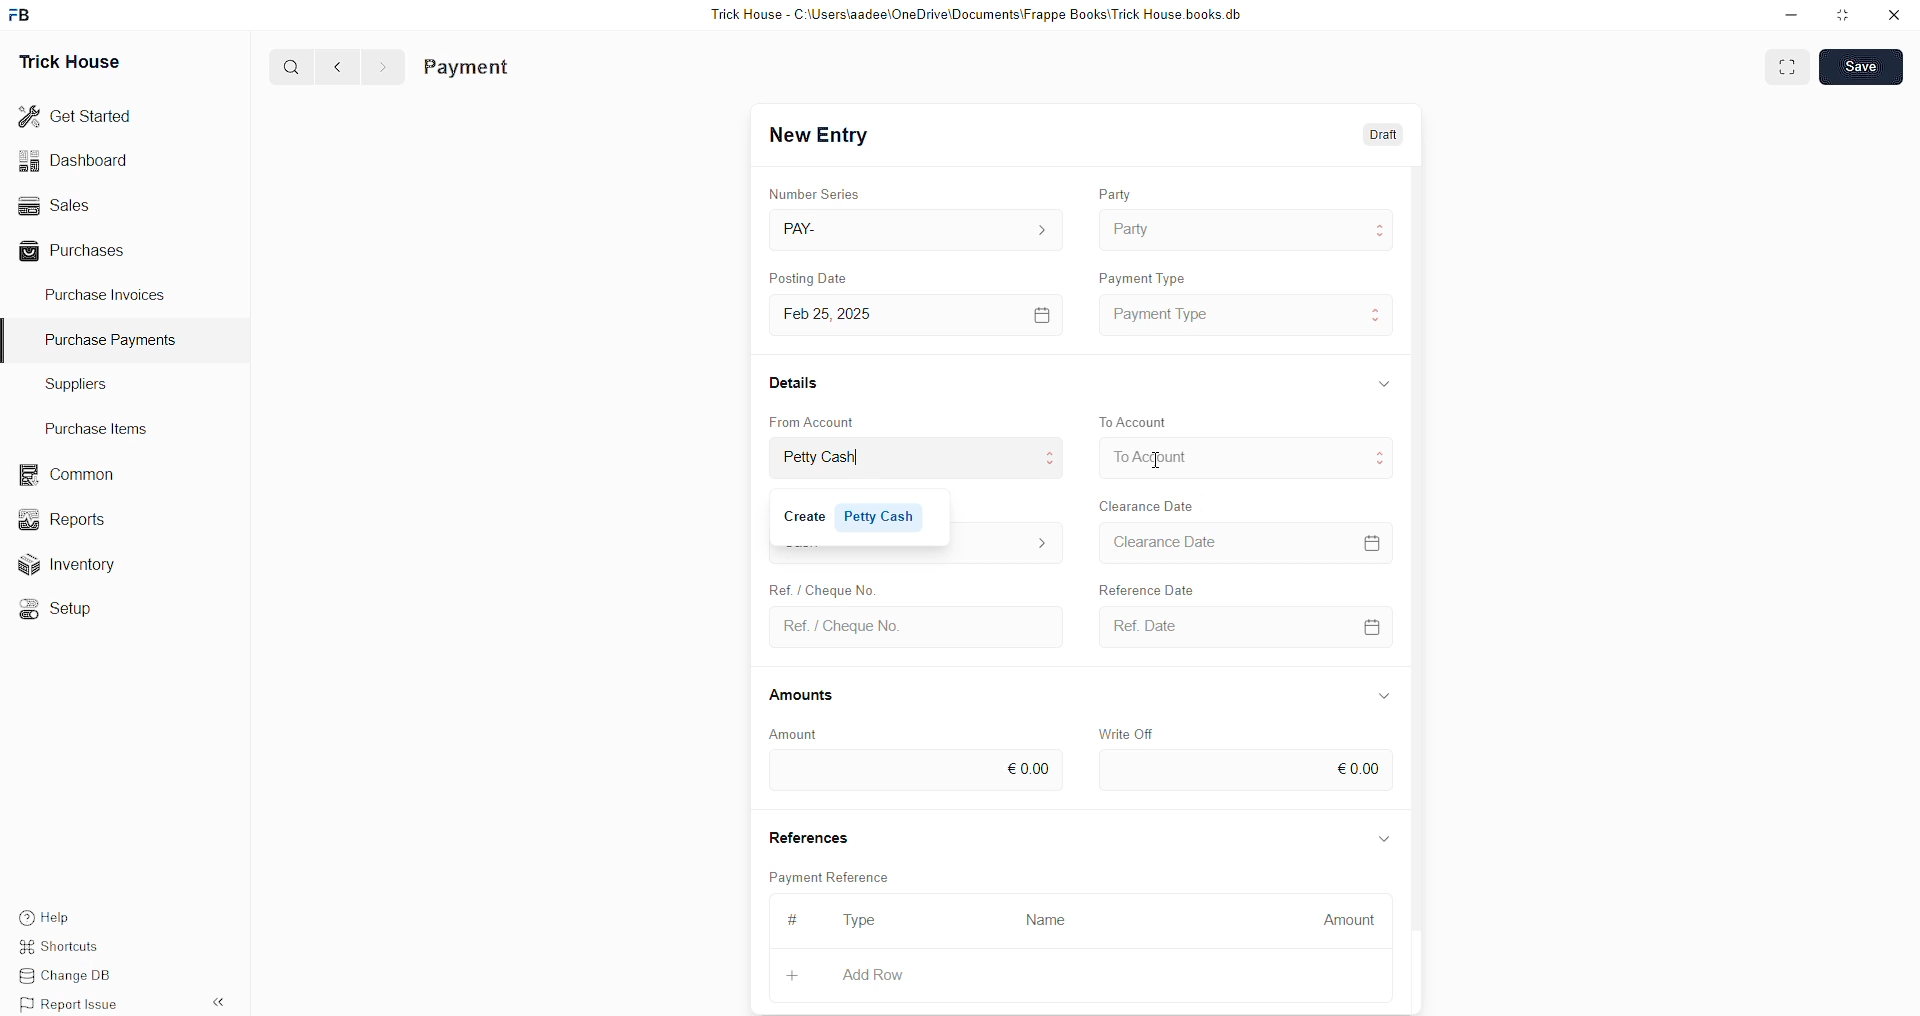 This screenshot has height=1016, width=1920. Describe the element at coordinates (1133, 227) in the screenshot. I see `Party` at that location.